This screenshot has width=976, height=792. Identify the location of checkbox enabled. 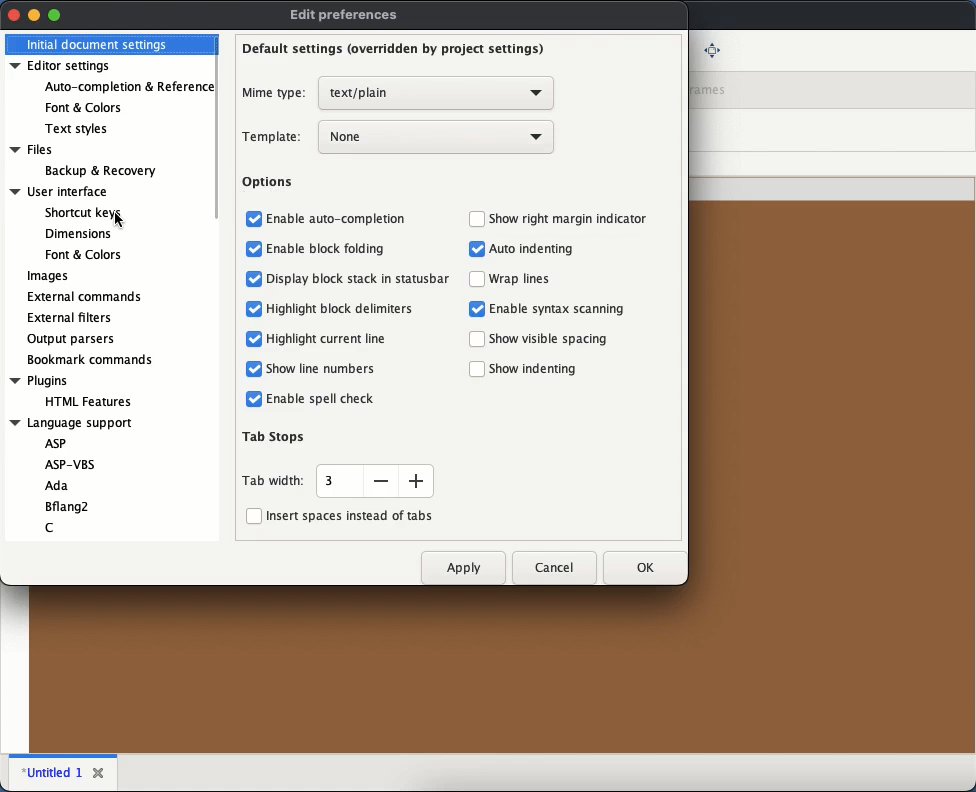
(256, 280).